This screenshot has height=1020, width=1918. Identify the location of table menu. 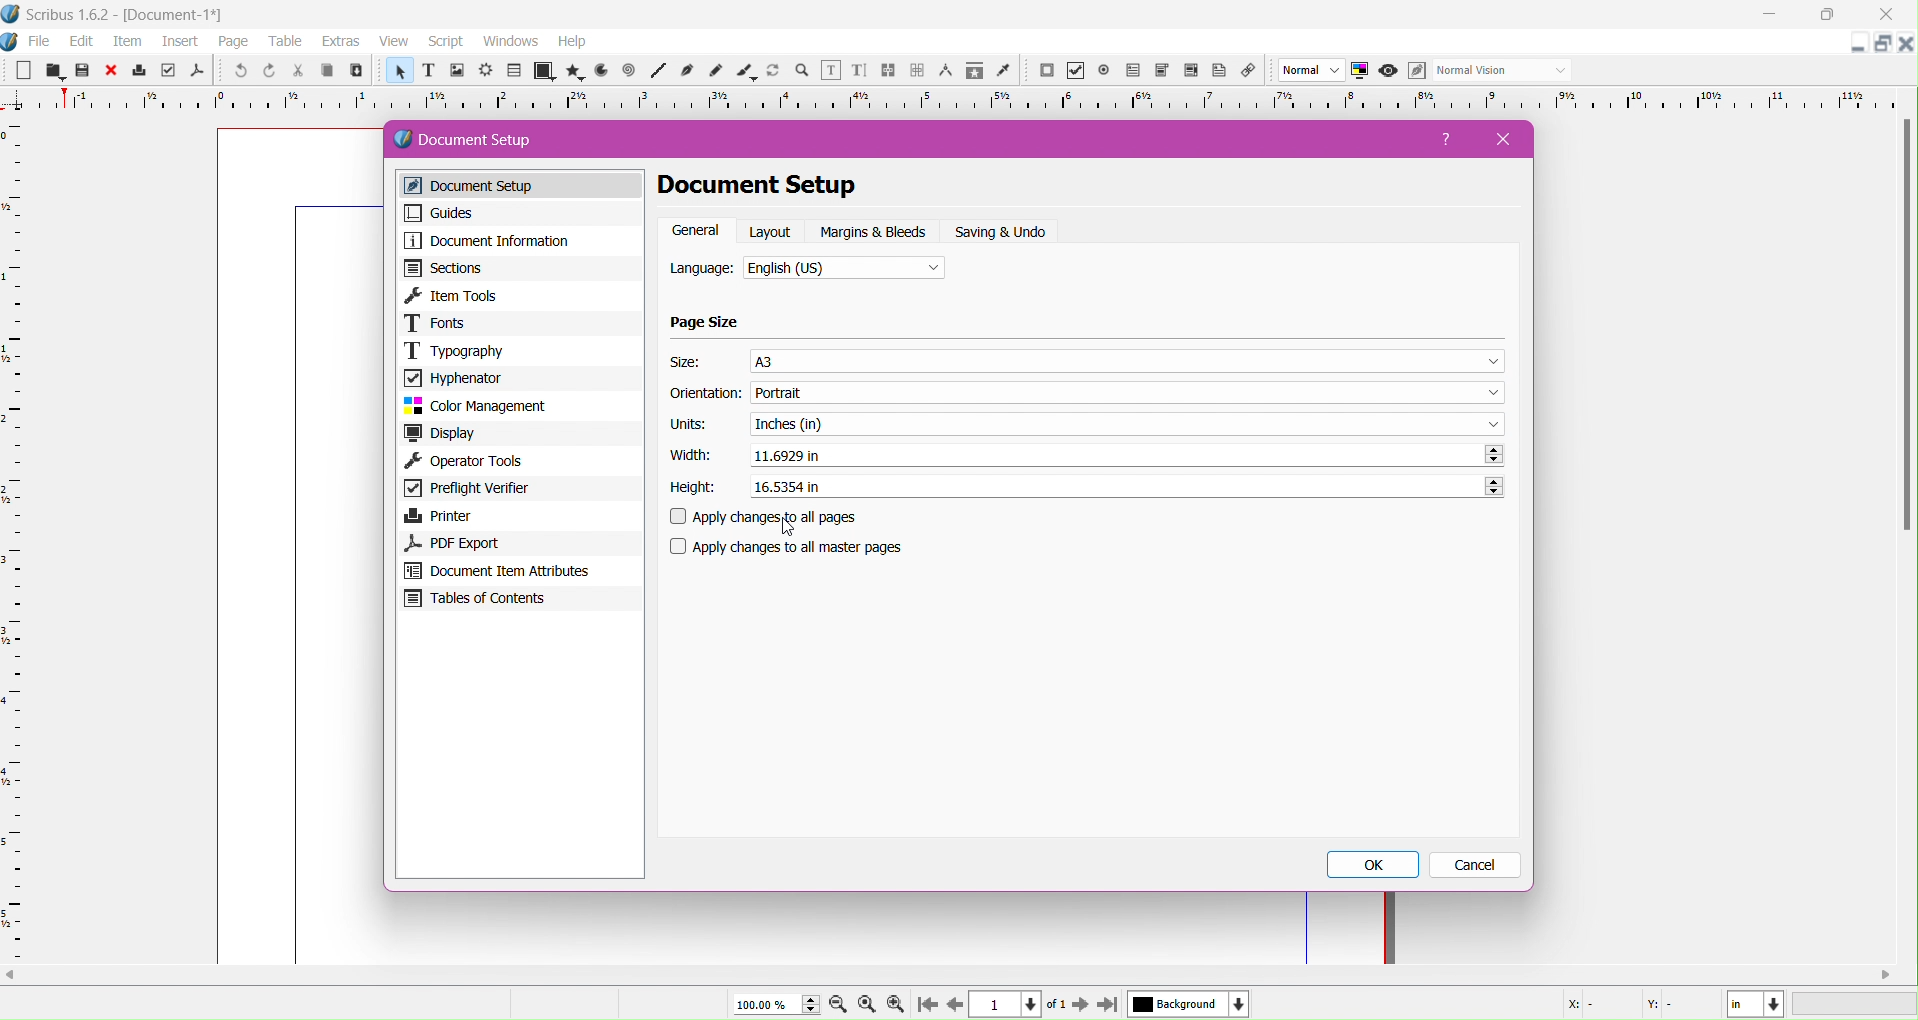
(286, 42).